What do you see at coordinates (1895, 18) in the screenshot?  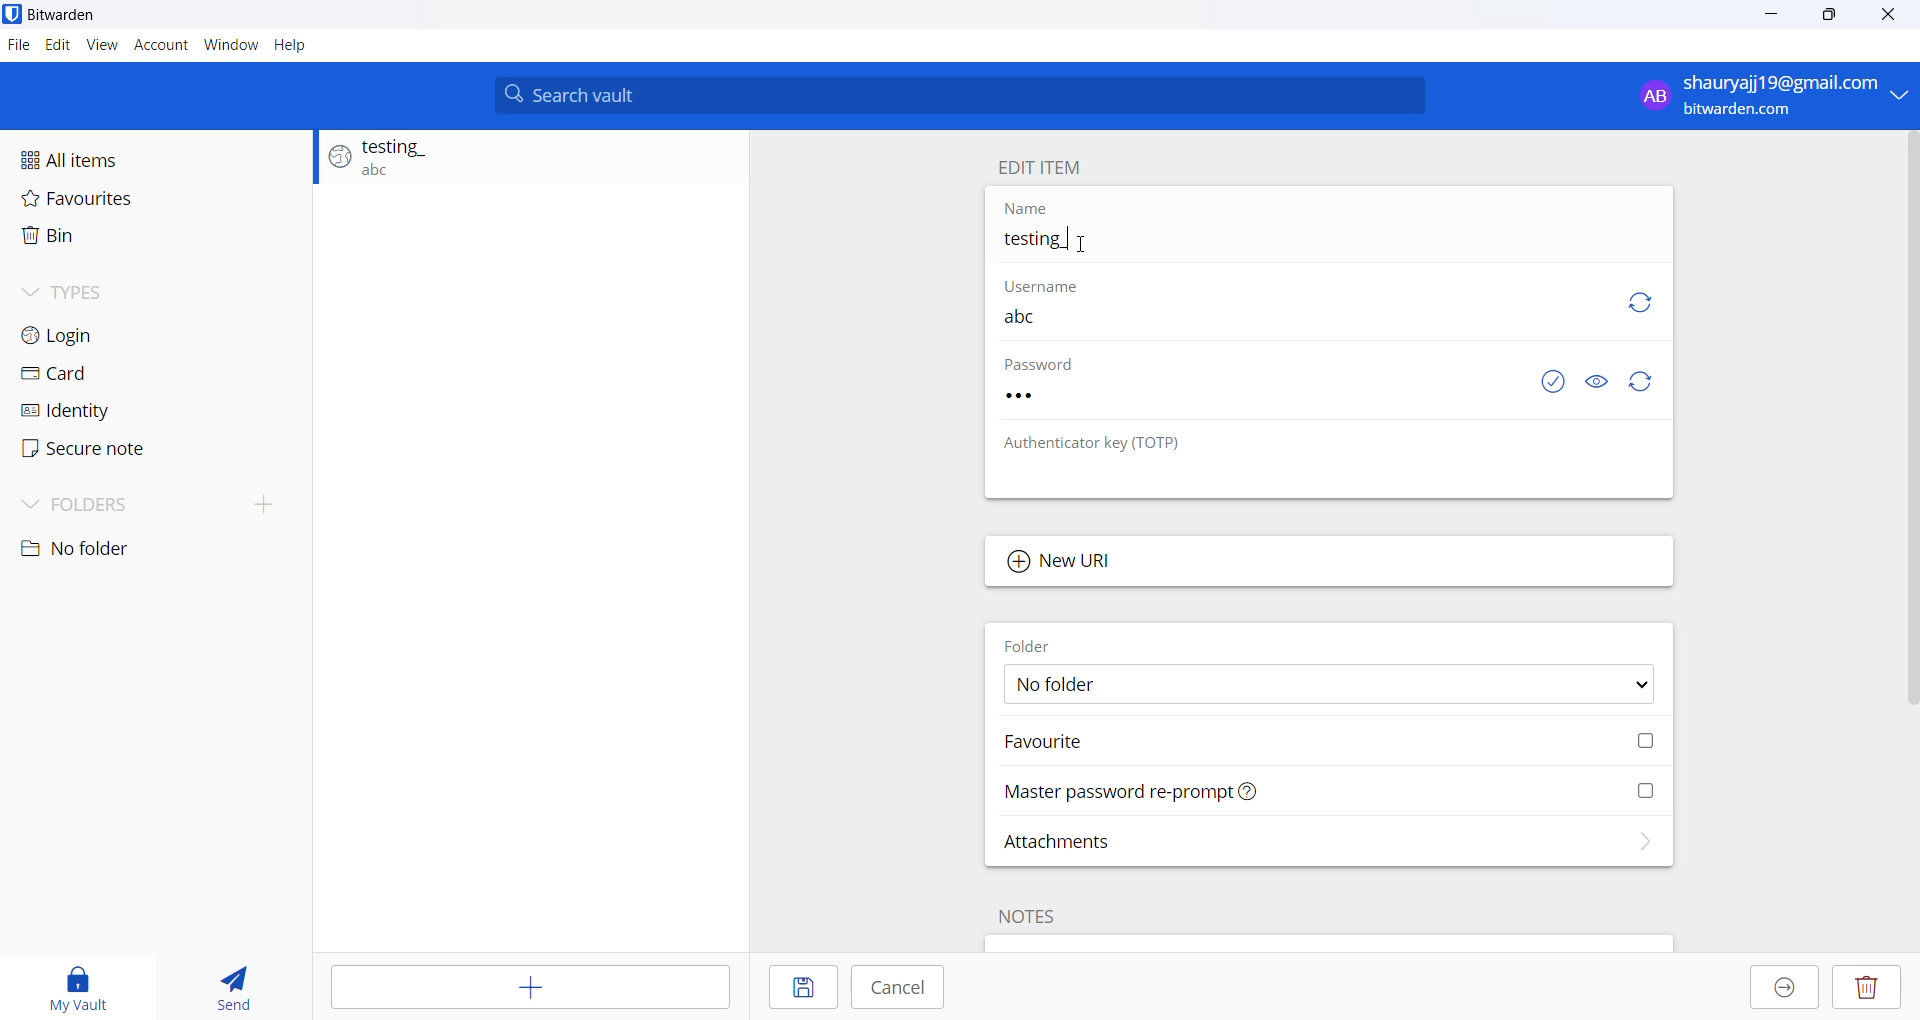 I see `Close` at bounding box center [1895, 18].